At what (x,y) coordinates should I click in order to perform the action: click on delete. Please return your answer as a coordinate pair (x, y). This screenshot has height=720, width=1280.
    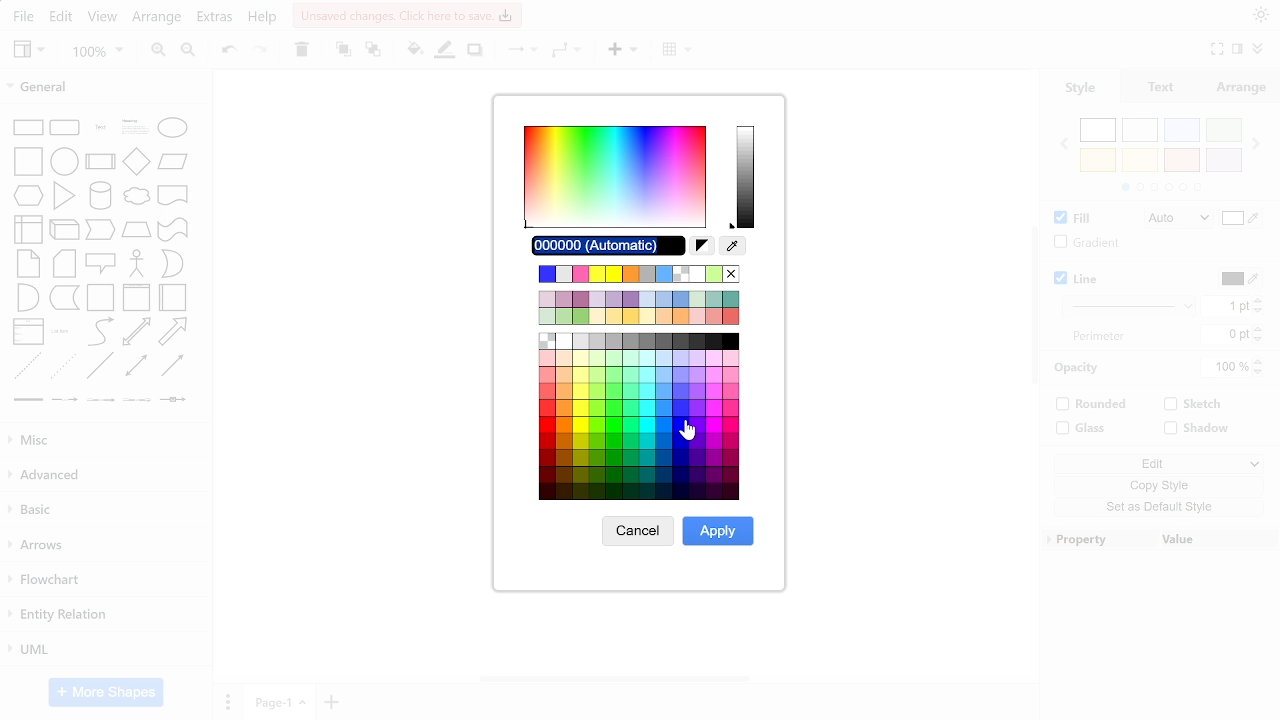
    Looking at the image, I should click on (300, 51).